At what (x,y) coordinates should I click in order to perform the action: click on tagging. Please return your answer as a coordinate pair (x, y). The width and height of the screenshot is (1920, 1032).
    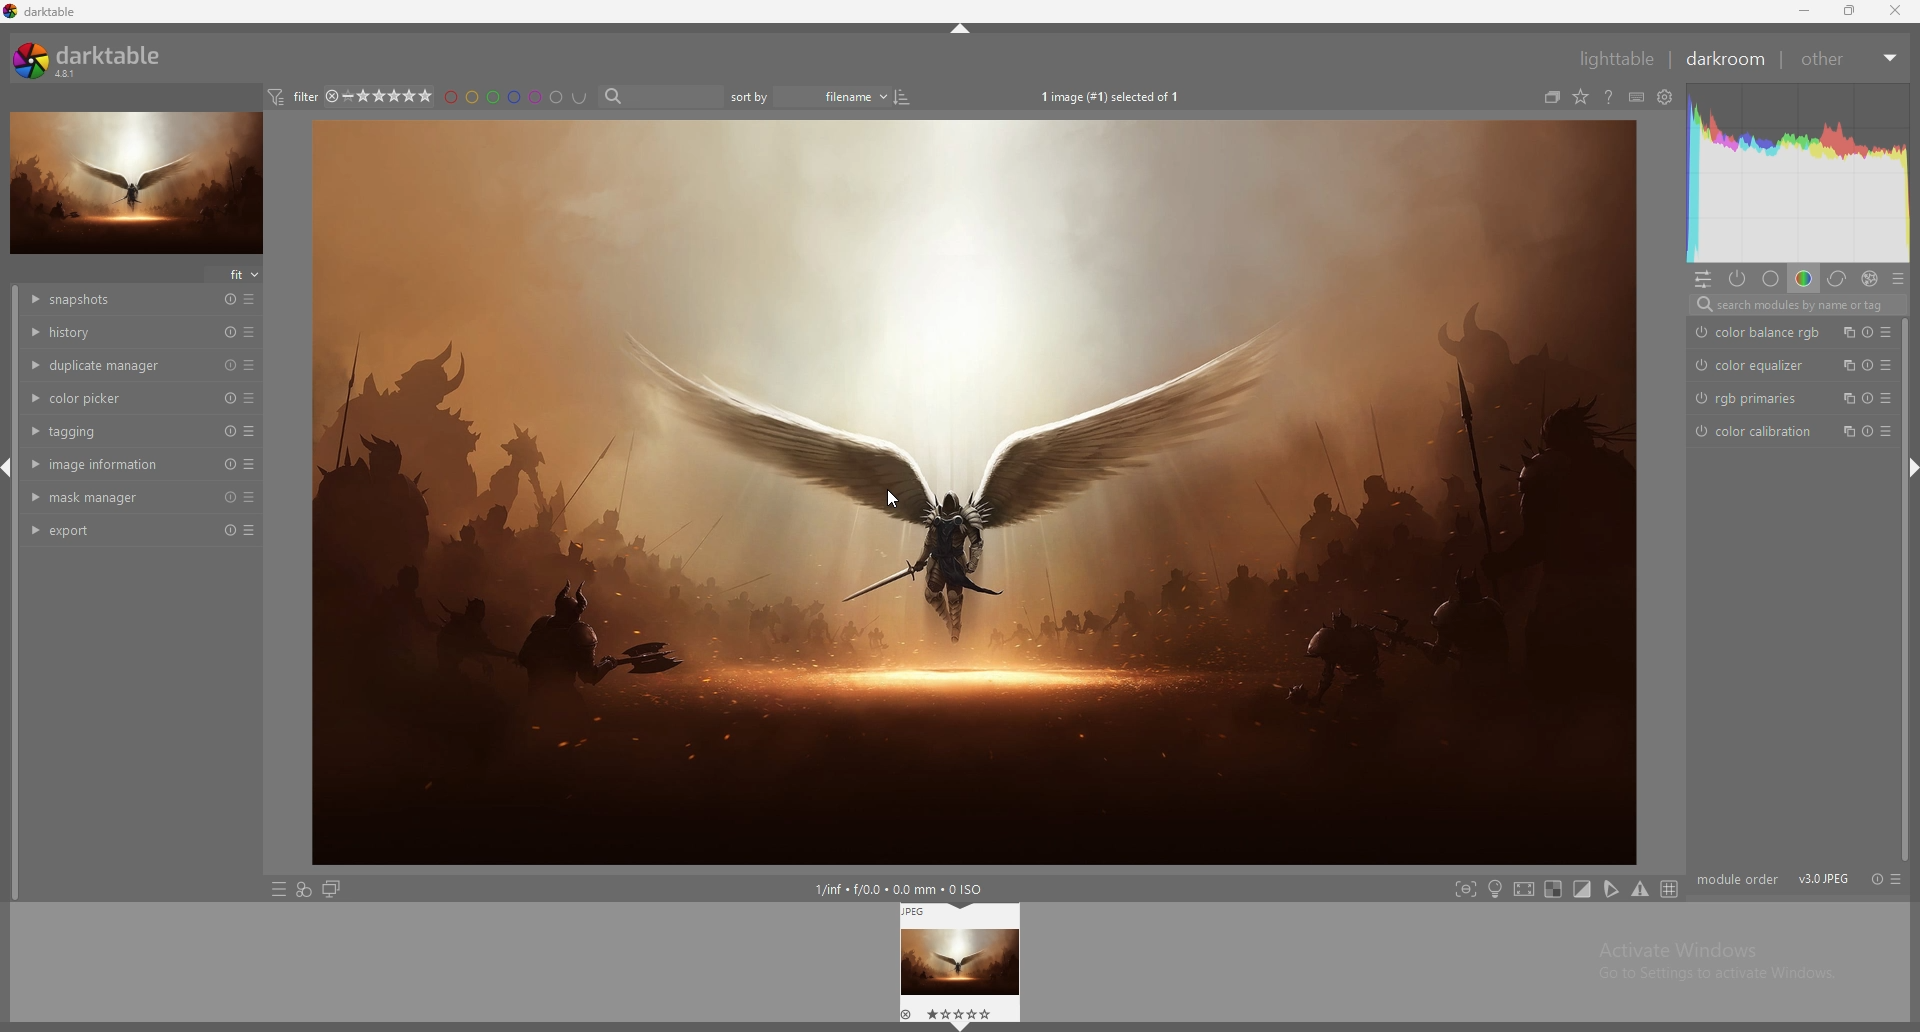
    Looking at the image, I should click on (110, 431).